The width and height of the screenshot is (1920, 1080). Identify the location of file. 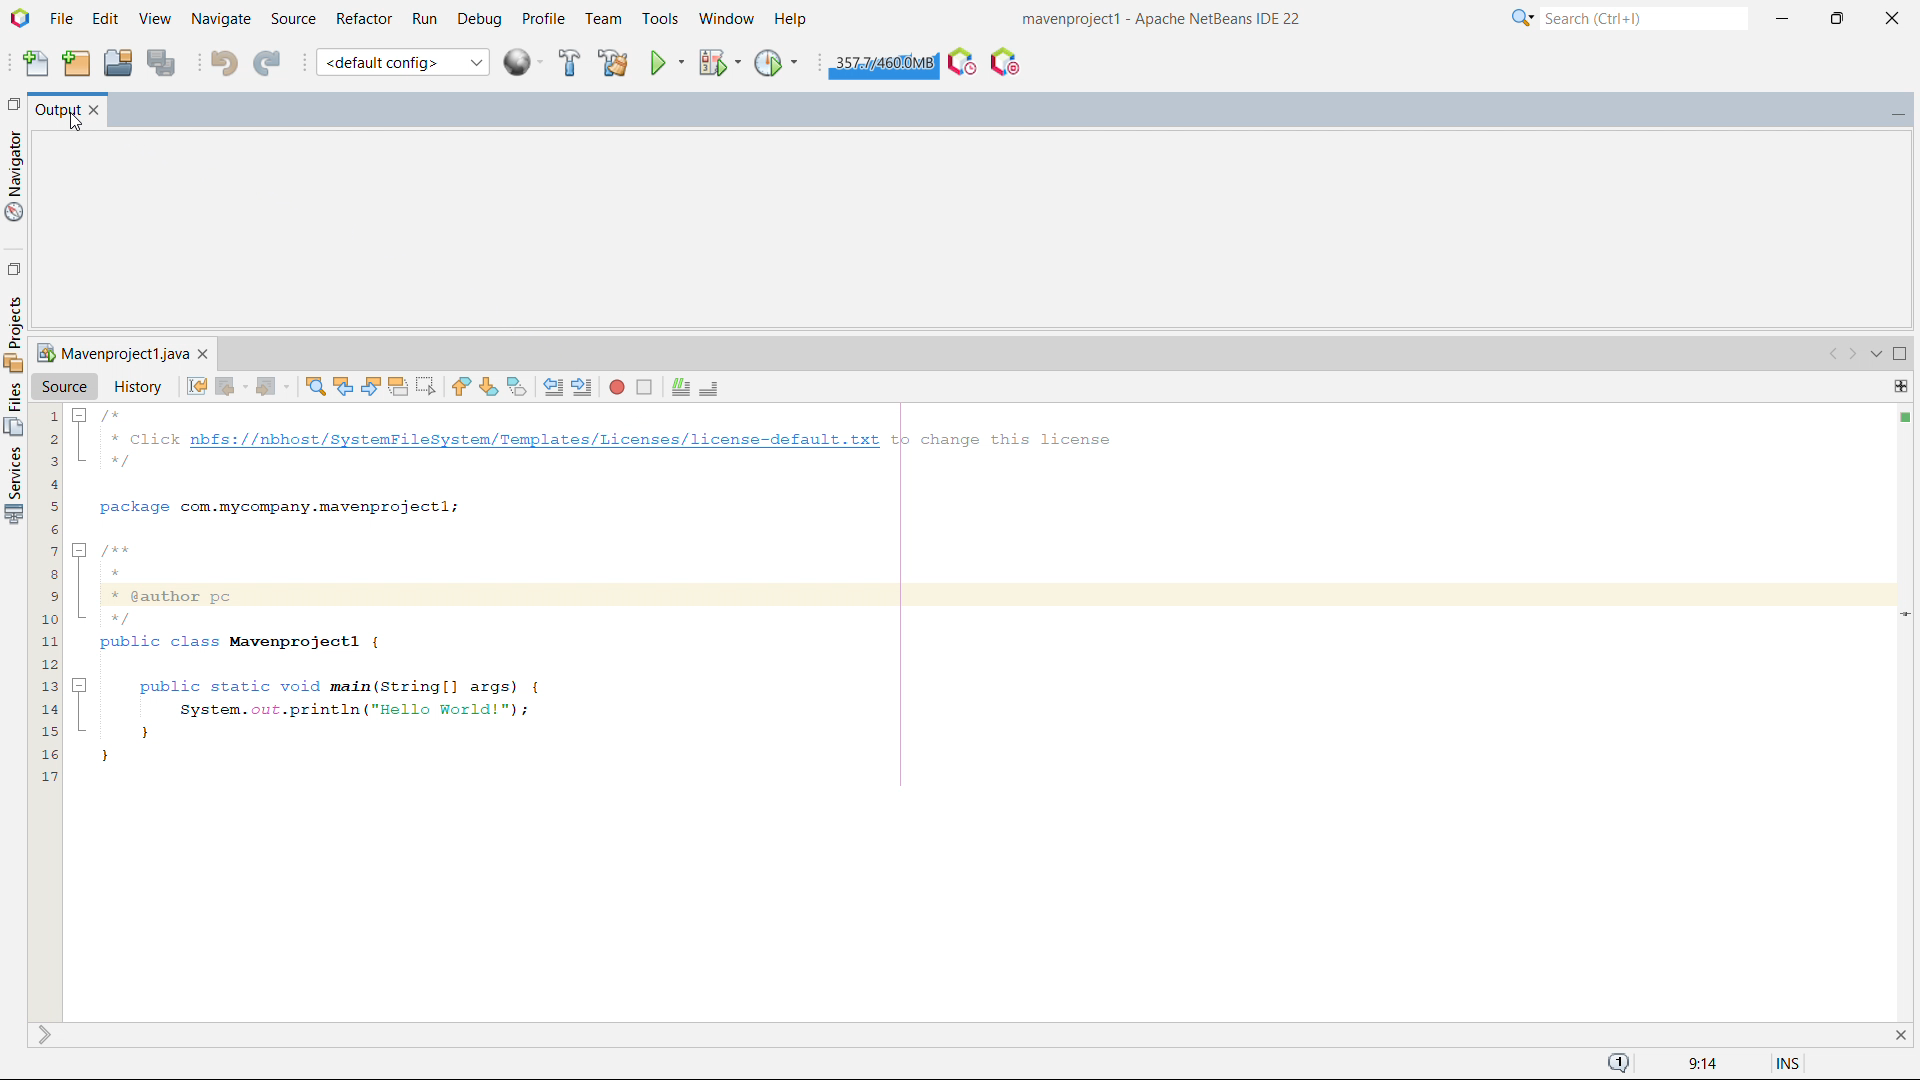
(61, 19).